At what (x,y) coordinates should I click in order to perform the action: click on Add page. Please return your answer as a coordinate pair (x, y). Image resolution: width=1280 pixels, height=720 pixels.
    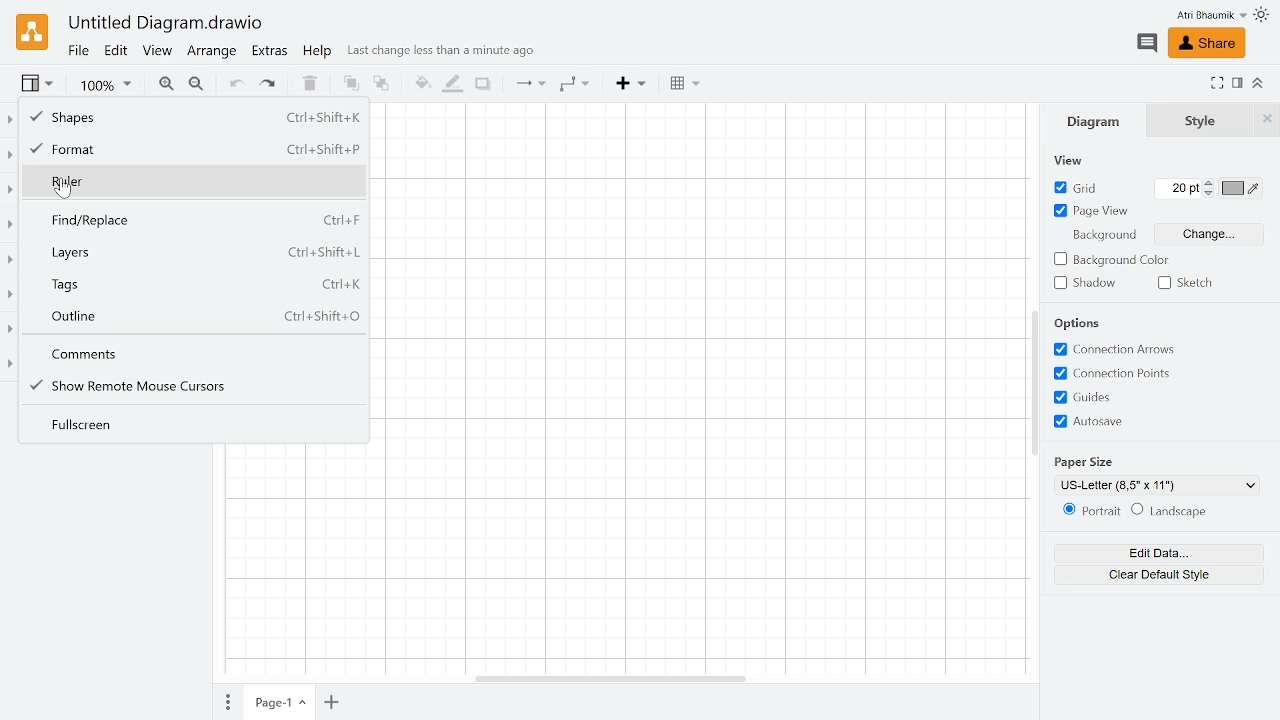
    Looking at the image, I should click on (335, 701).